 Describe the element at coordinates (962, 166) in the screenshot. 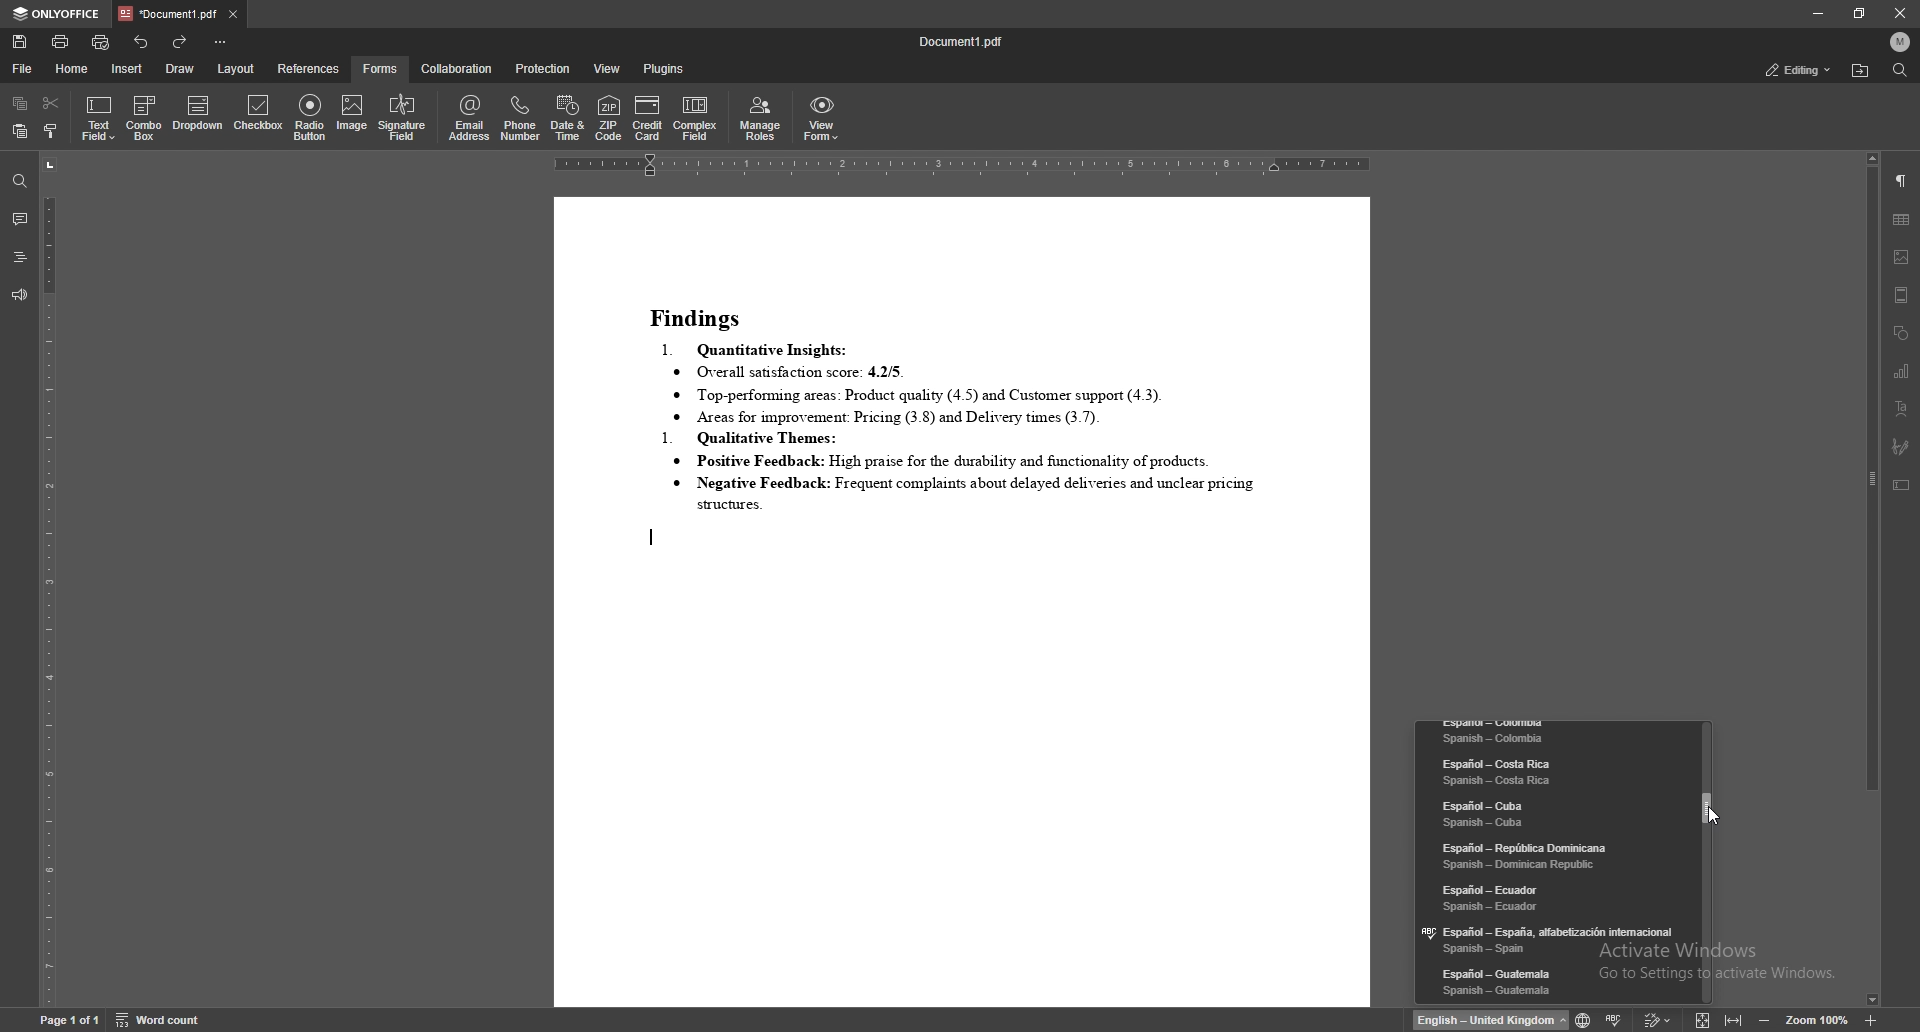

I see `horizontal scale` at that location.